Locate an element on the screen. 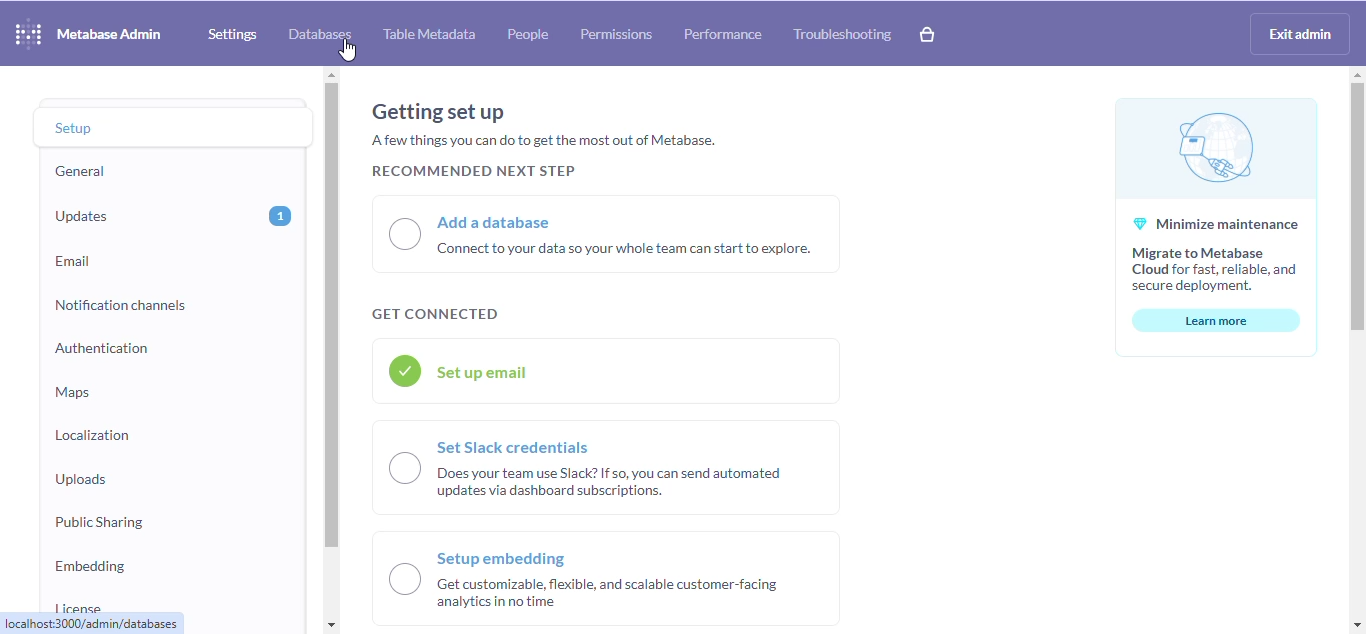 The image size is (1366, 634). set slack credentials is located at coordinates (606, 467).